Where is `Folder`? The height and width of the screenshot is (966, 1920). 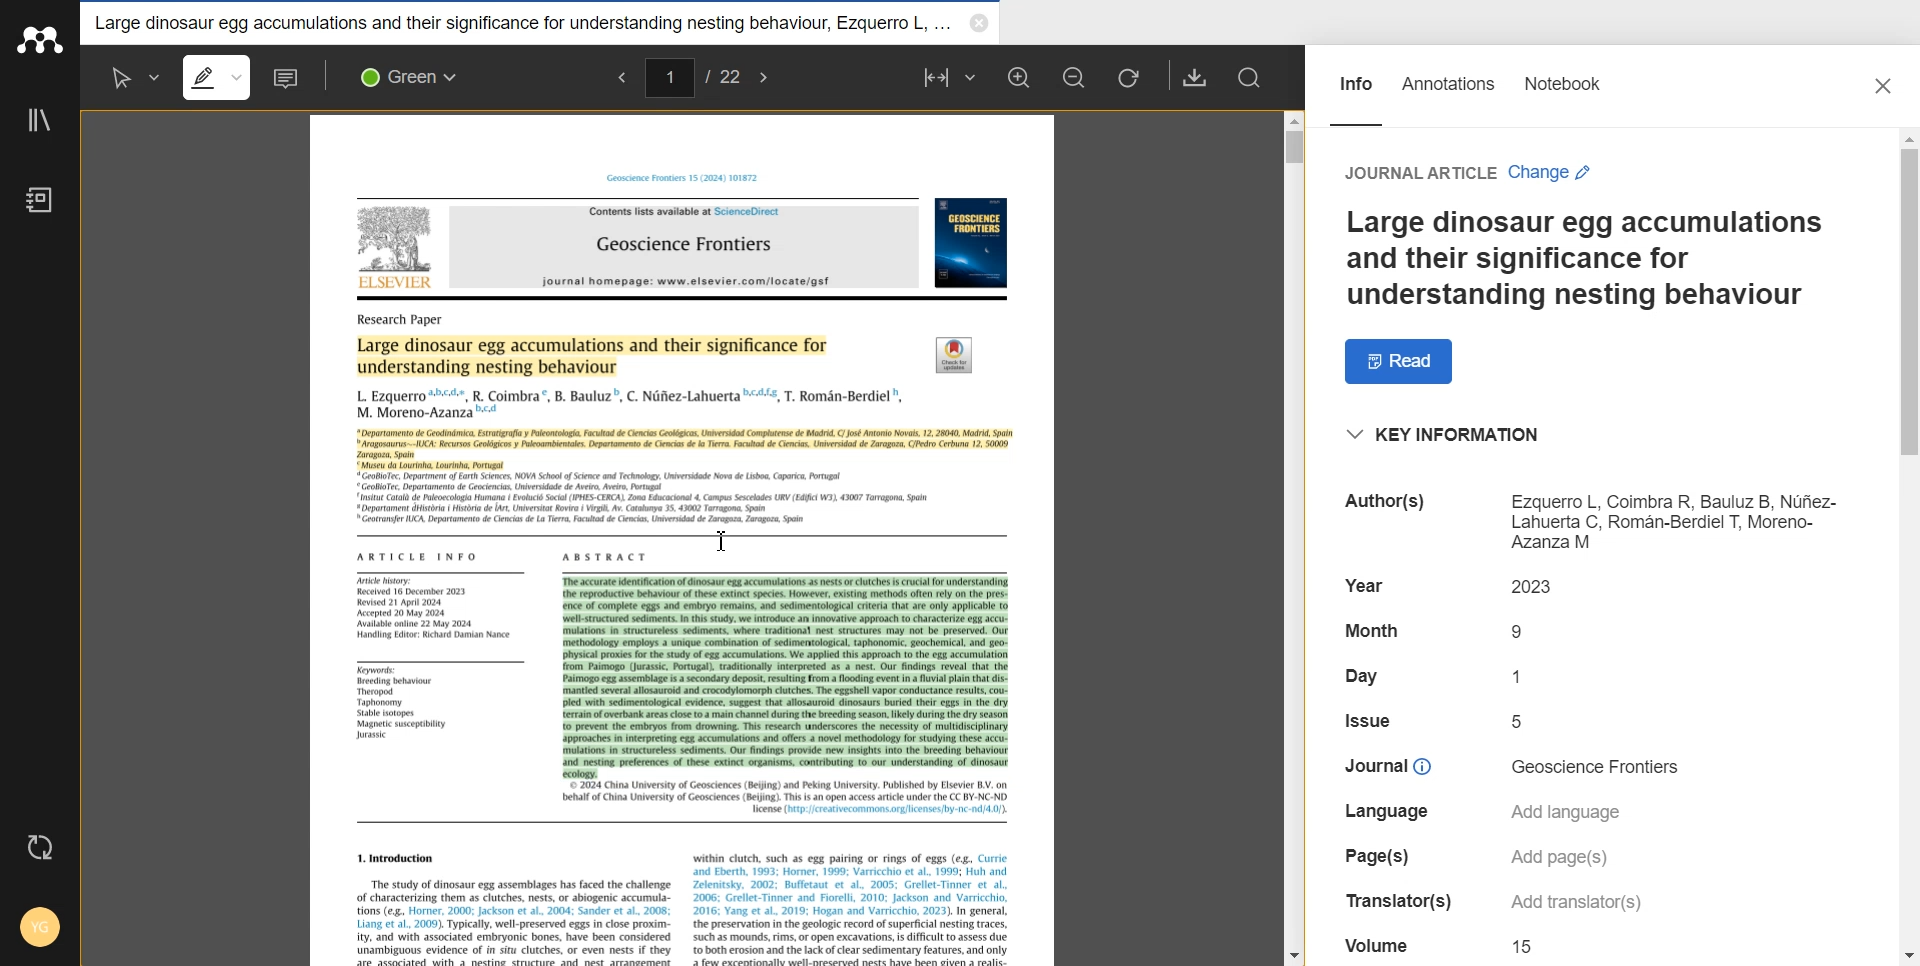 Folder is located at coordinates (521, 23).